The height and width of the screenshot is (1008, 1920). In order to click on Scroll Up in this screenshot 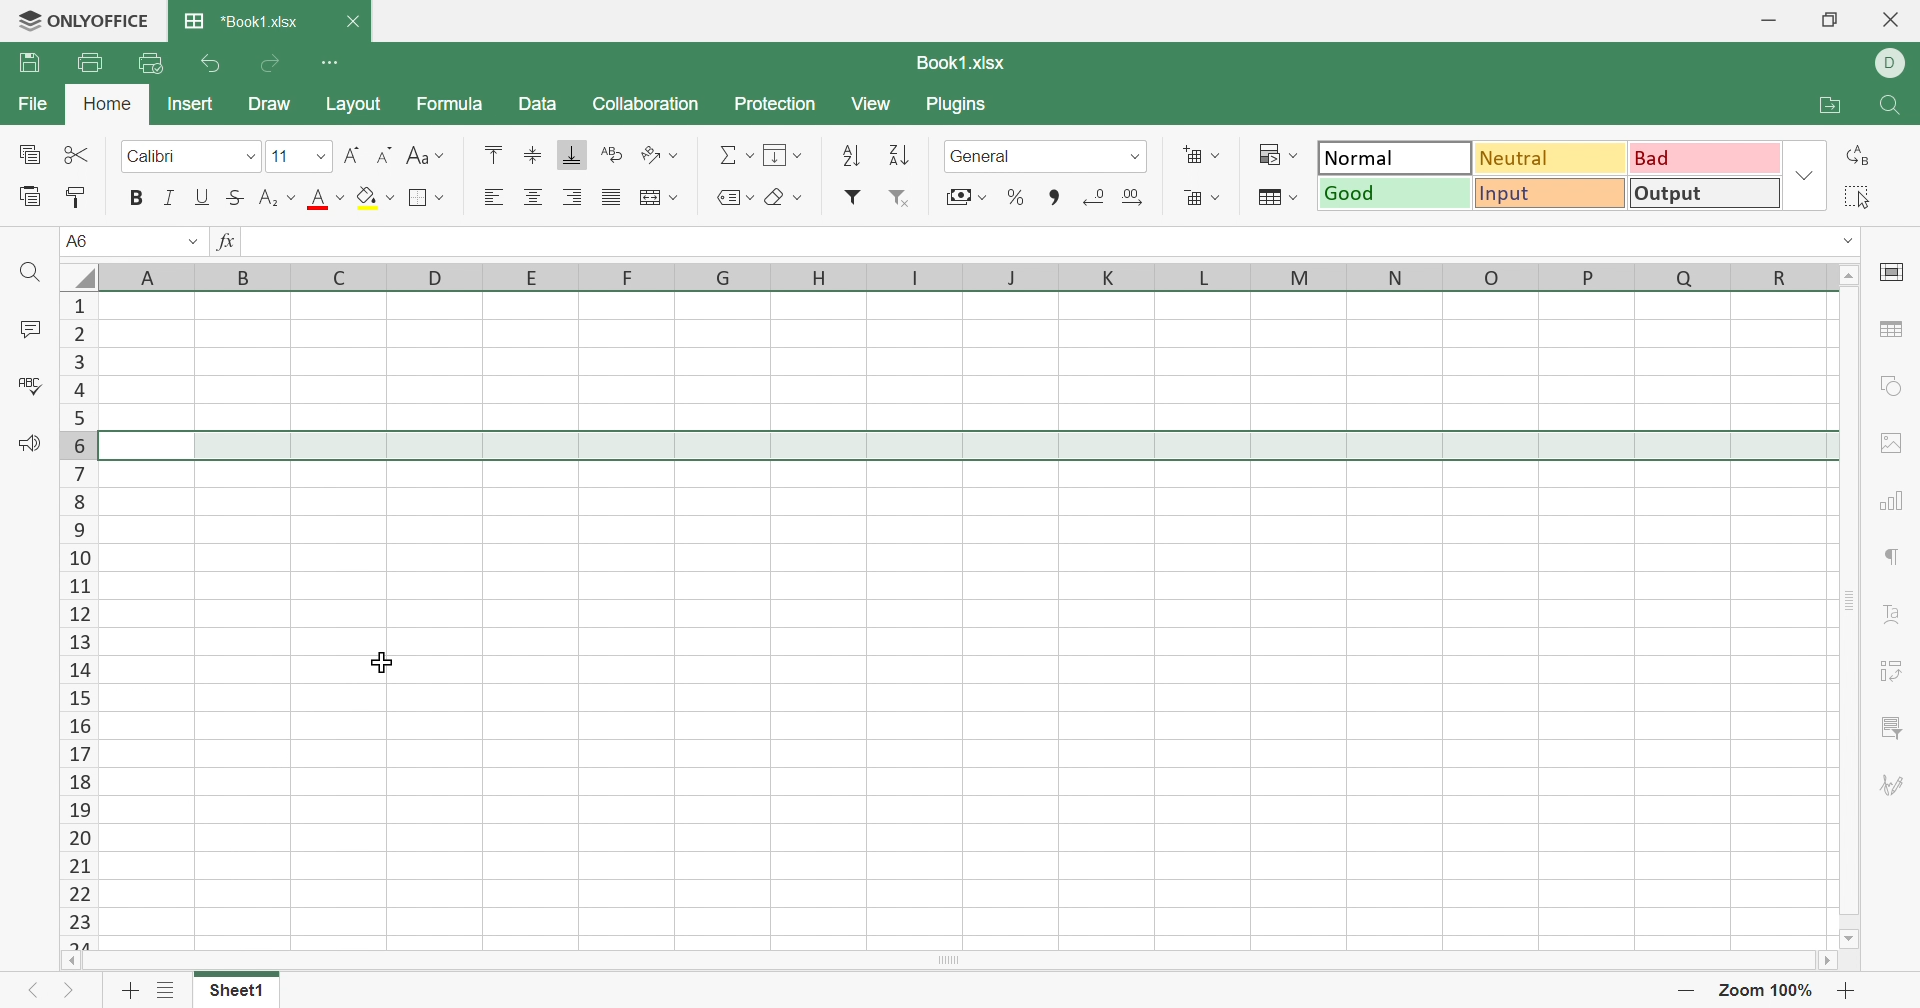, I will do `click(1846, 275)`.